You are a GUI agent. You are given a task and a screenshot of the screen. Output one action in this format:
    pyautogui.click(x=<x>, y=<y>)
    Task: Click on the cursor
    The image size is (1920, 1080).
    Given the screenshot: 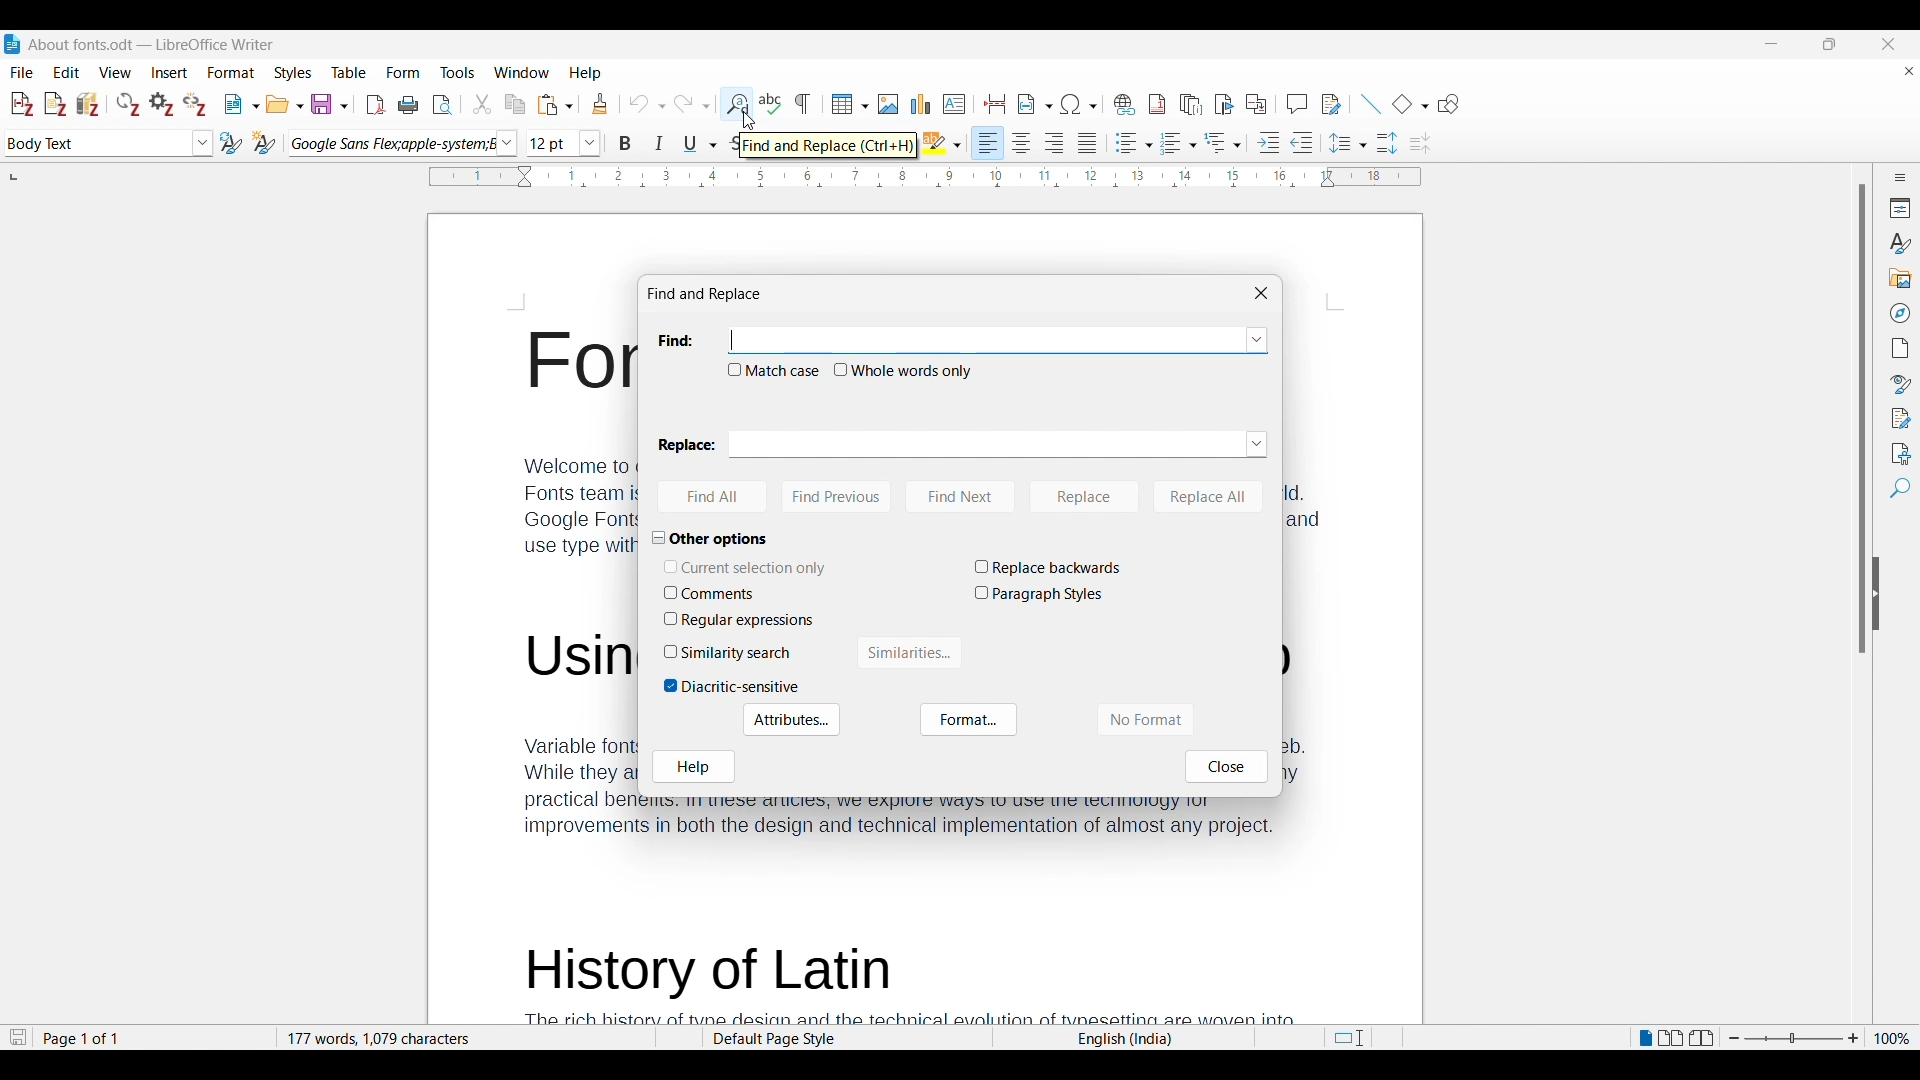 What is the action you would take?
    pyautogui.click(x=748, y=118)
    